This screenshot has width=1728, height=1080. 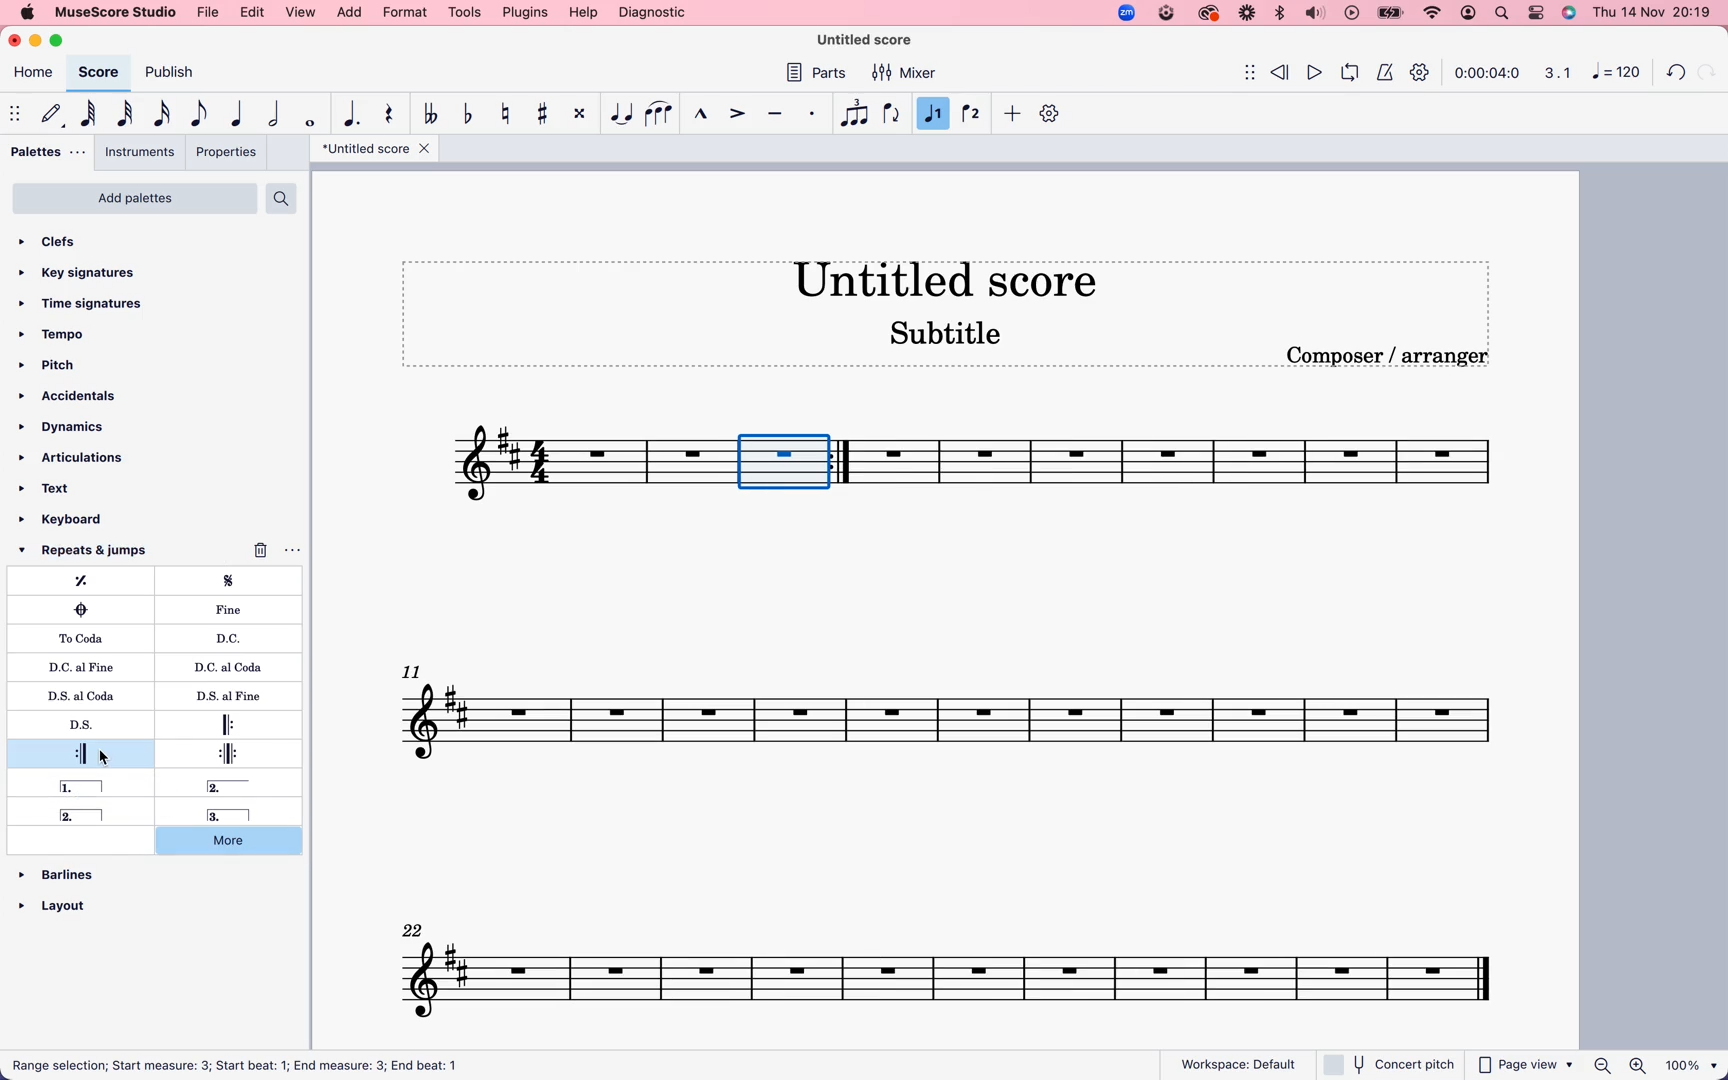 What do you see at coordinates (525, 12) in the screenshot?
I see `plugins` at bounding box center [525, 12].